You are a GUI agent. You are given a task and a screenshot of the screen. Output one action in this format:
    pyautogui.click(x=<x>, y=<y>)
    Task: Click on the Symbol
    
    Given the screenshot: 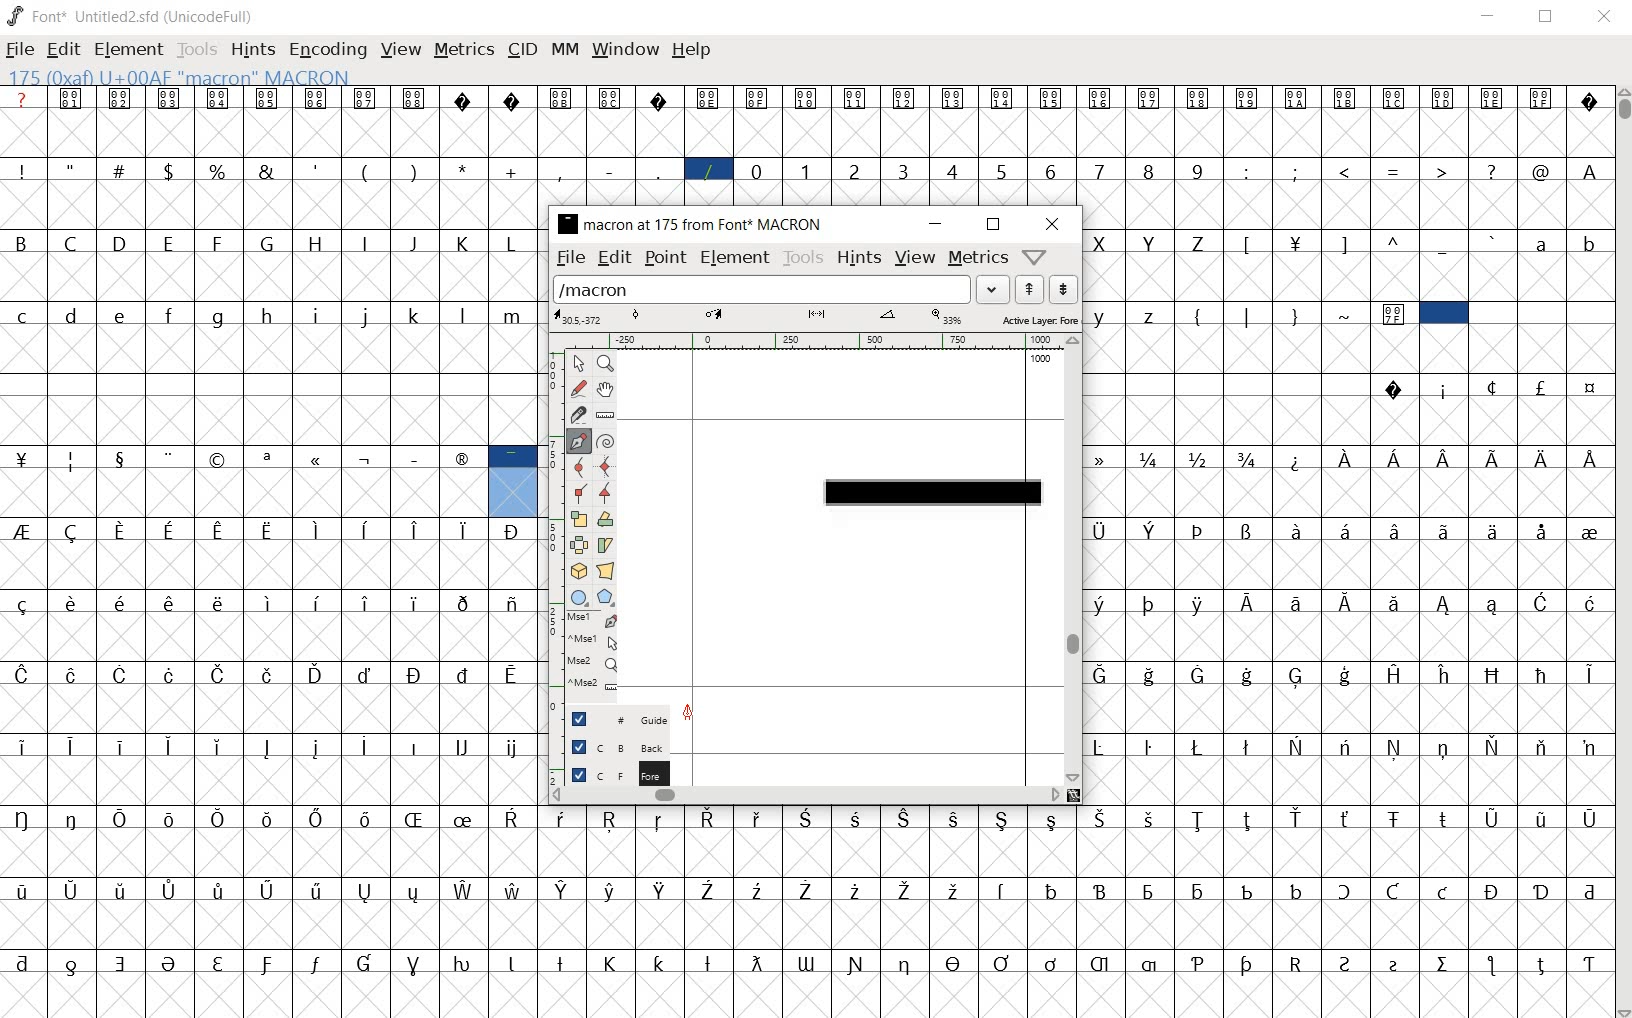 What is the action you would take?
    pyautogui.click(x=123, y=890)
    